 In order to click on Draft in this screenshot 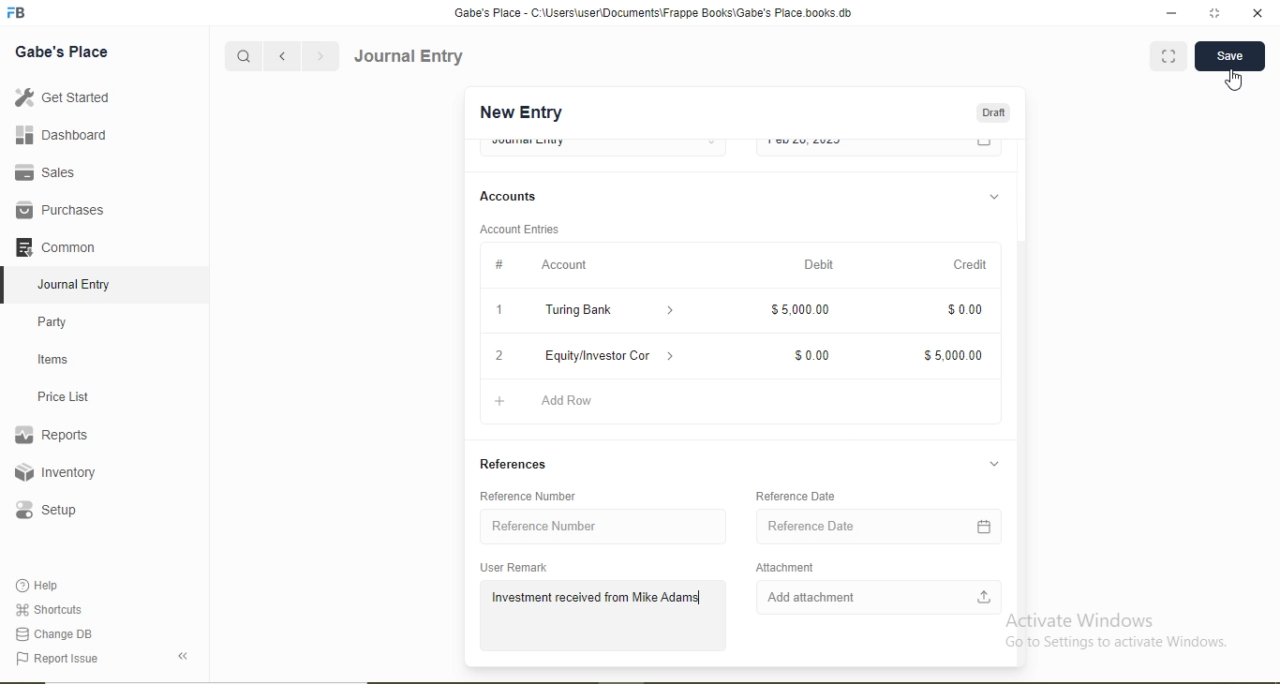, I will do `click(993, 114)`.